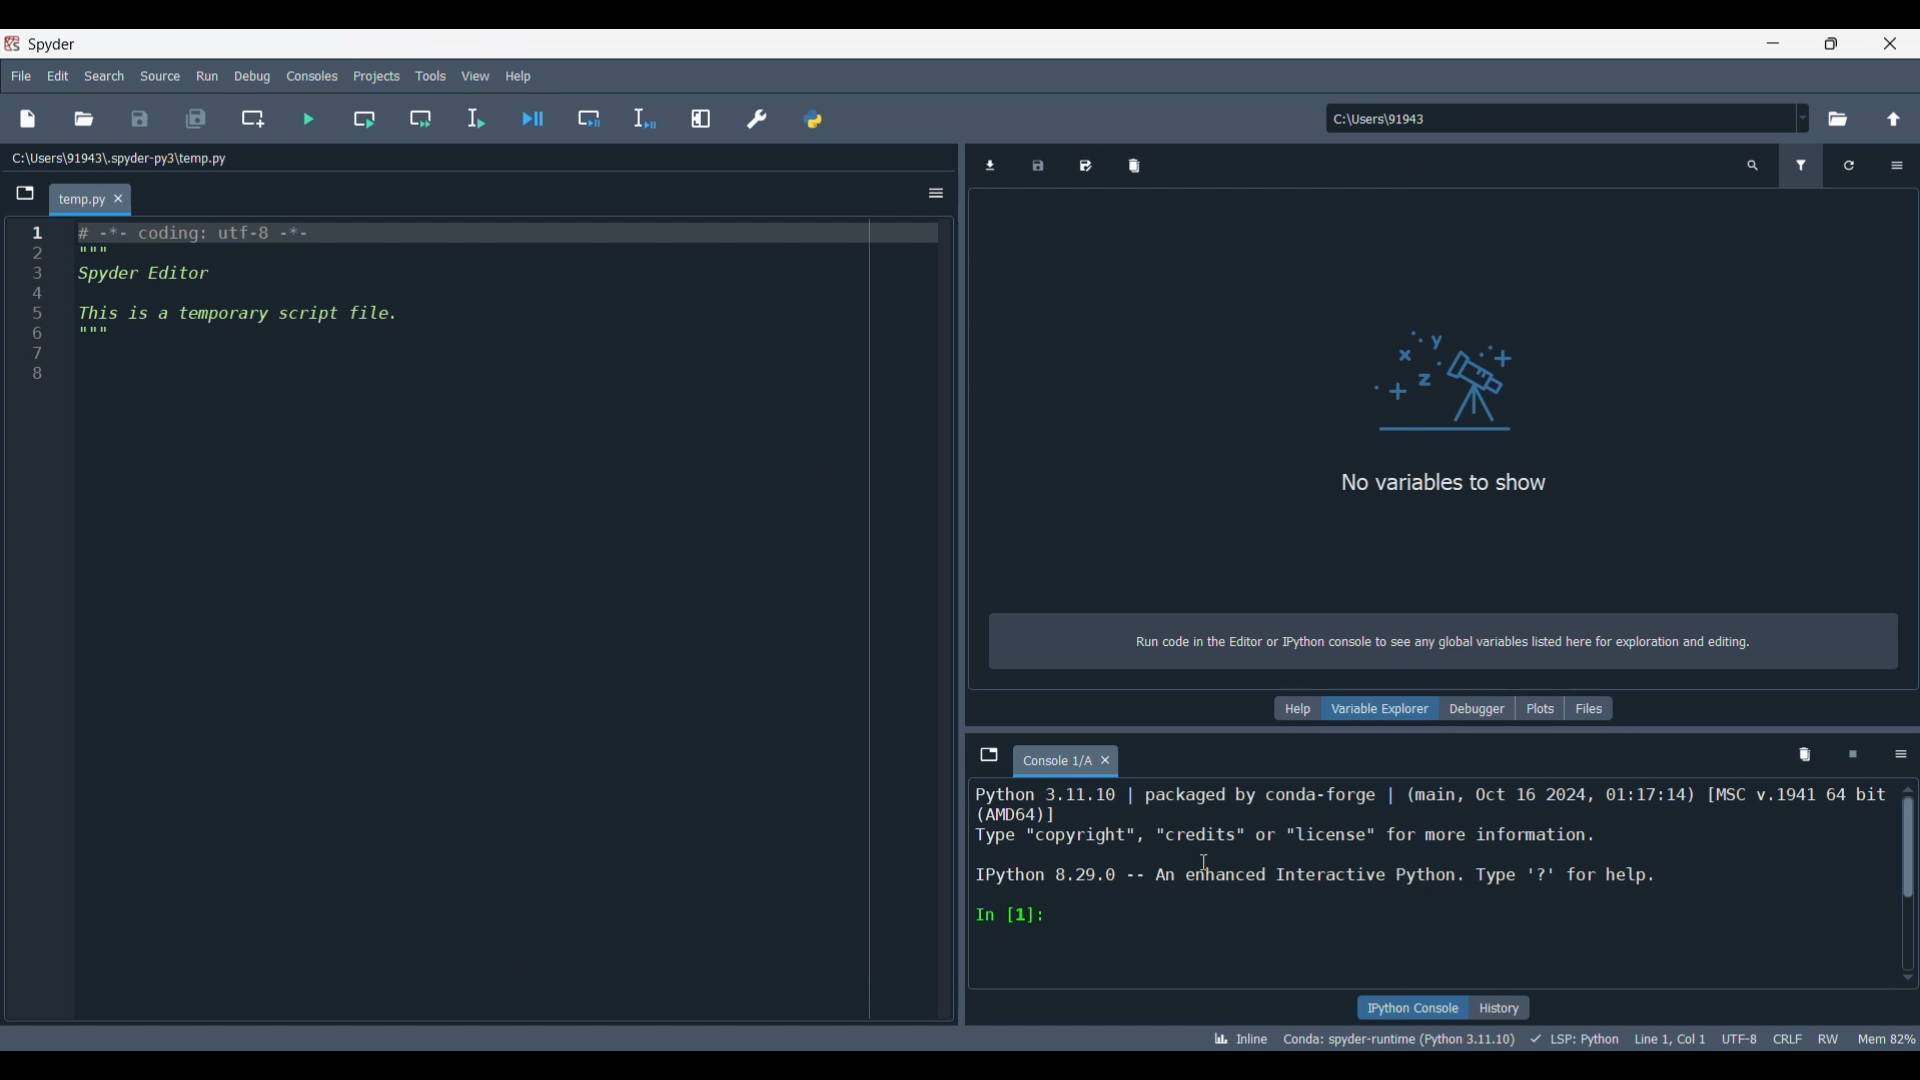 Image resolution: width=1920 pixels, height=1080 pixels. Describe the element at coordinates (196, 119) in the screenshot. I see `Save all files` at that location.